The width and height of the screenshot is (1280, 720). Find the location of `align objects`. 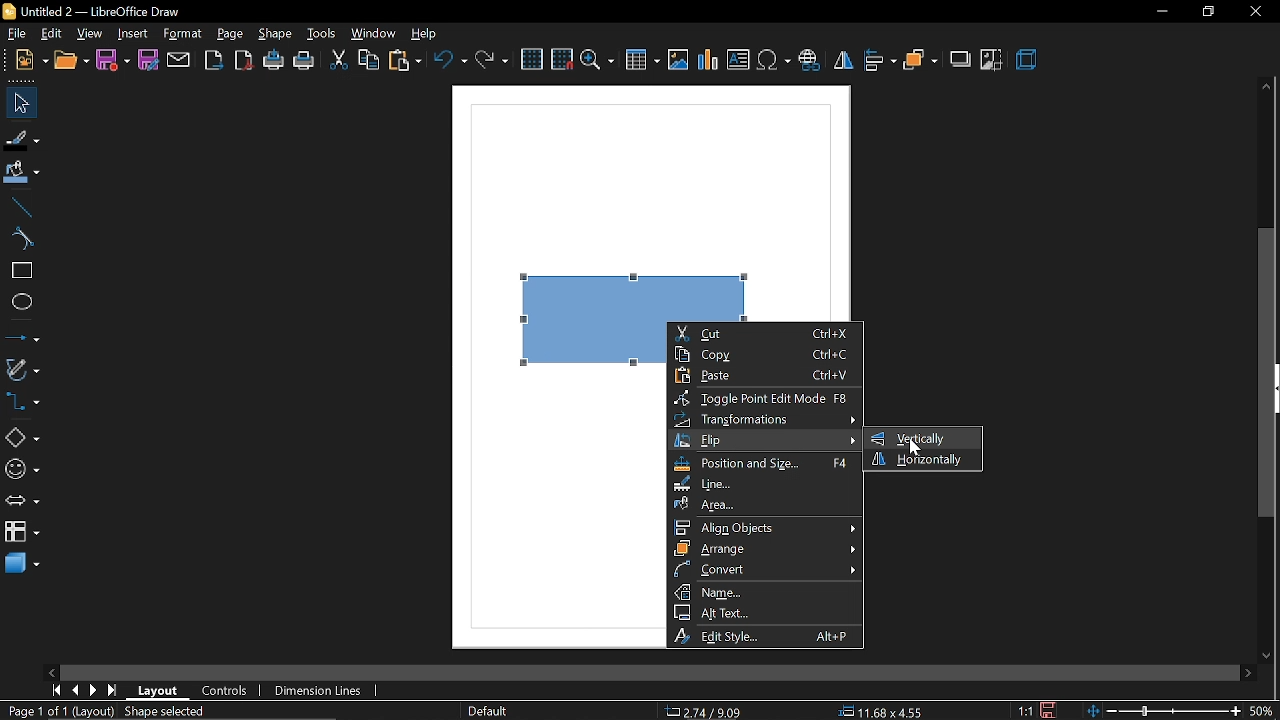

align objects is located at coordinates (766, 527).